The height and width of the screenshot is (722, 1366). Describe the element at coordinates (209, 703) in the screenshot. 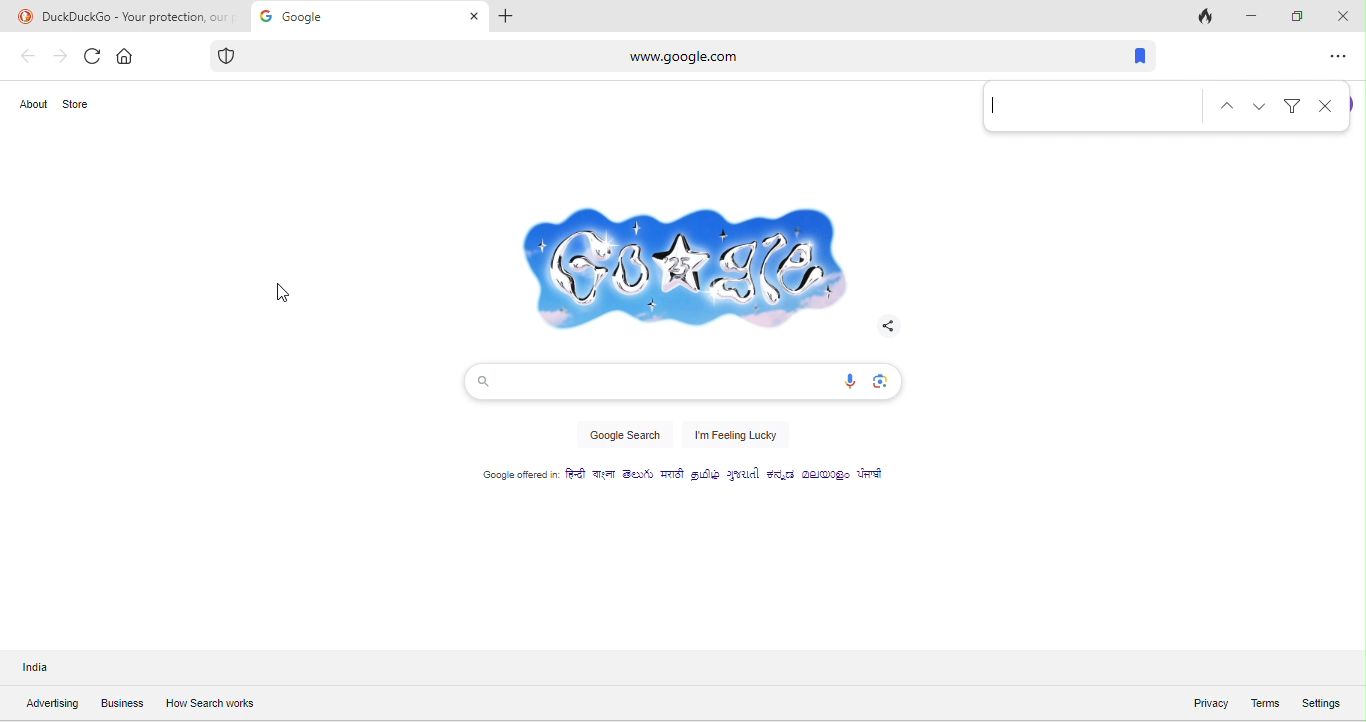

I see `how search works` at that location.